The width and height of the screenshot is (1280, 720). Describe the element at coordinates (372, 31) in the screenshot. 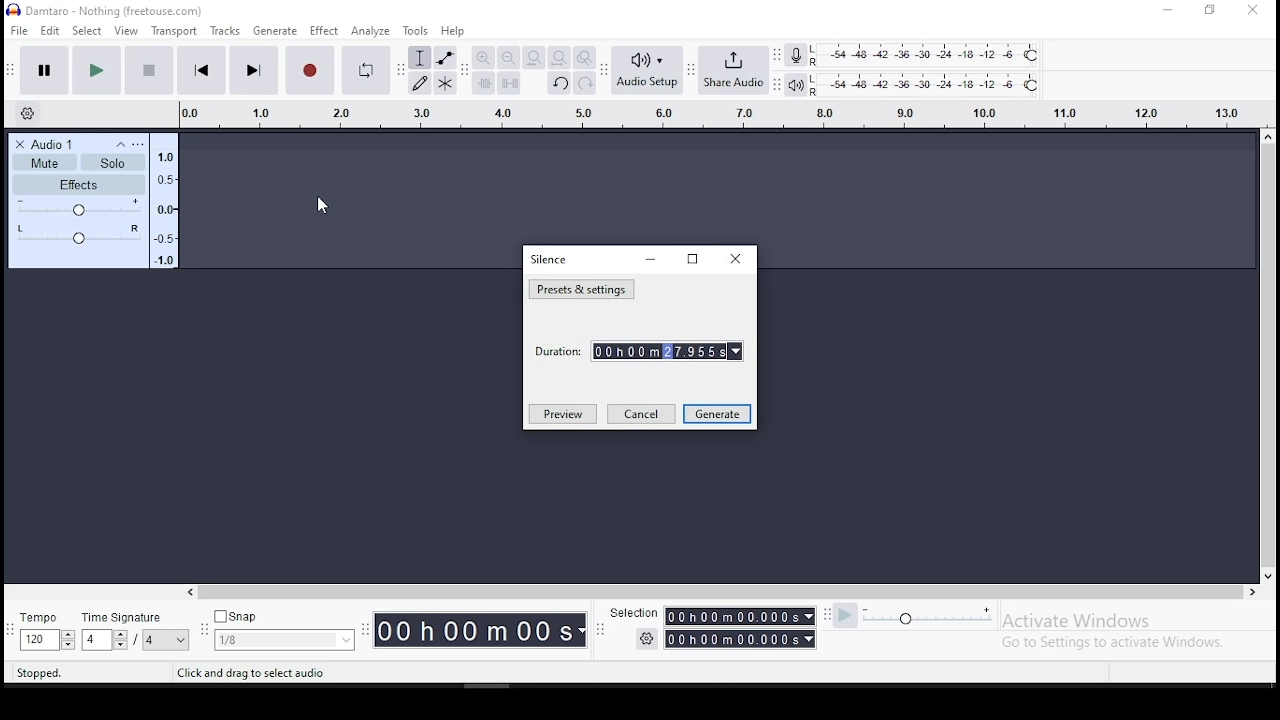

I see `analyze` at that location.